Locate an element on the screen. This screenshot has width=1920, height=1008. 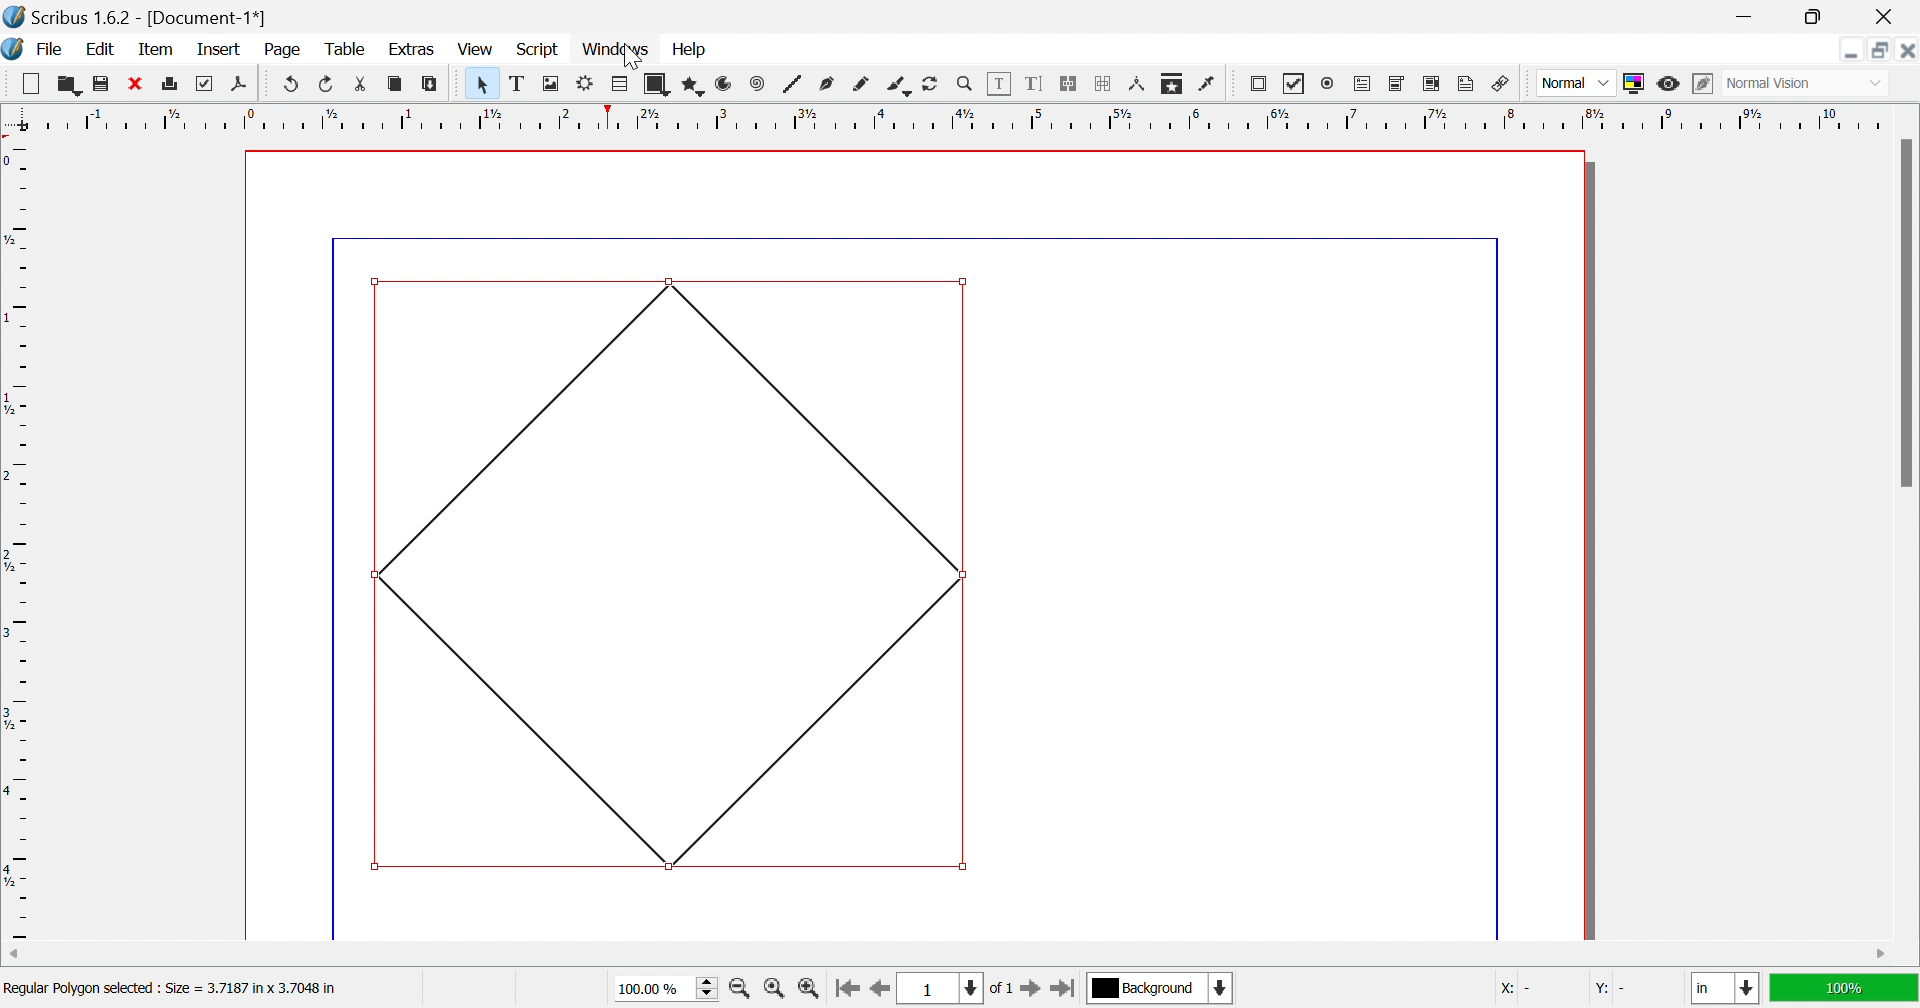
PDF radio button is located at coordinates (1331, 81).